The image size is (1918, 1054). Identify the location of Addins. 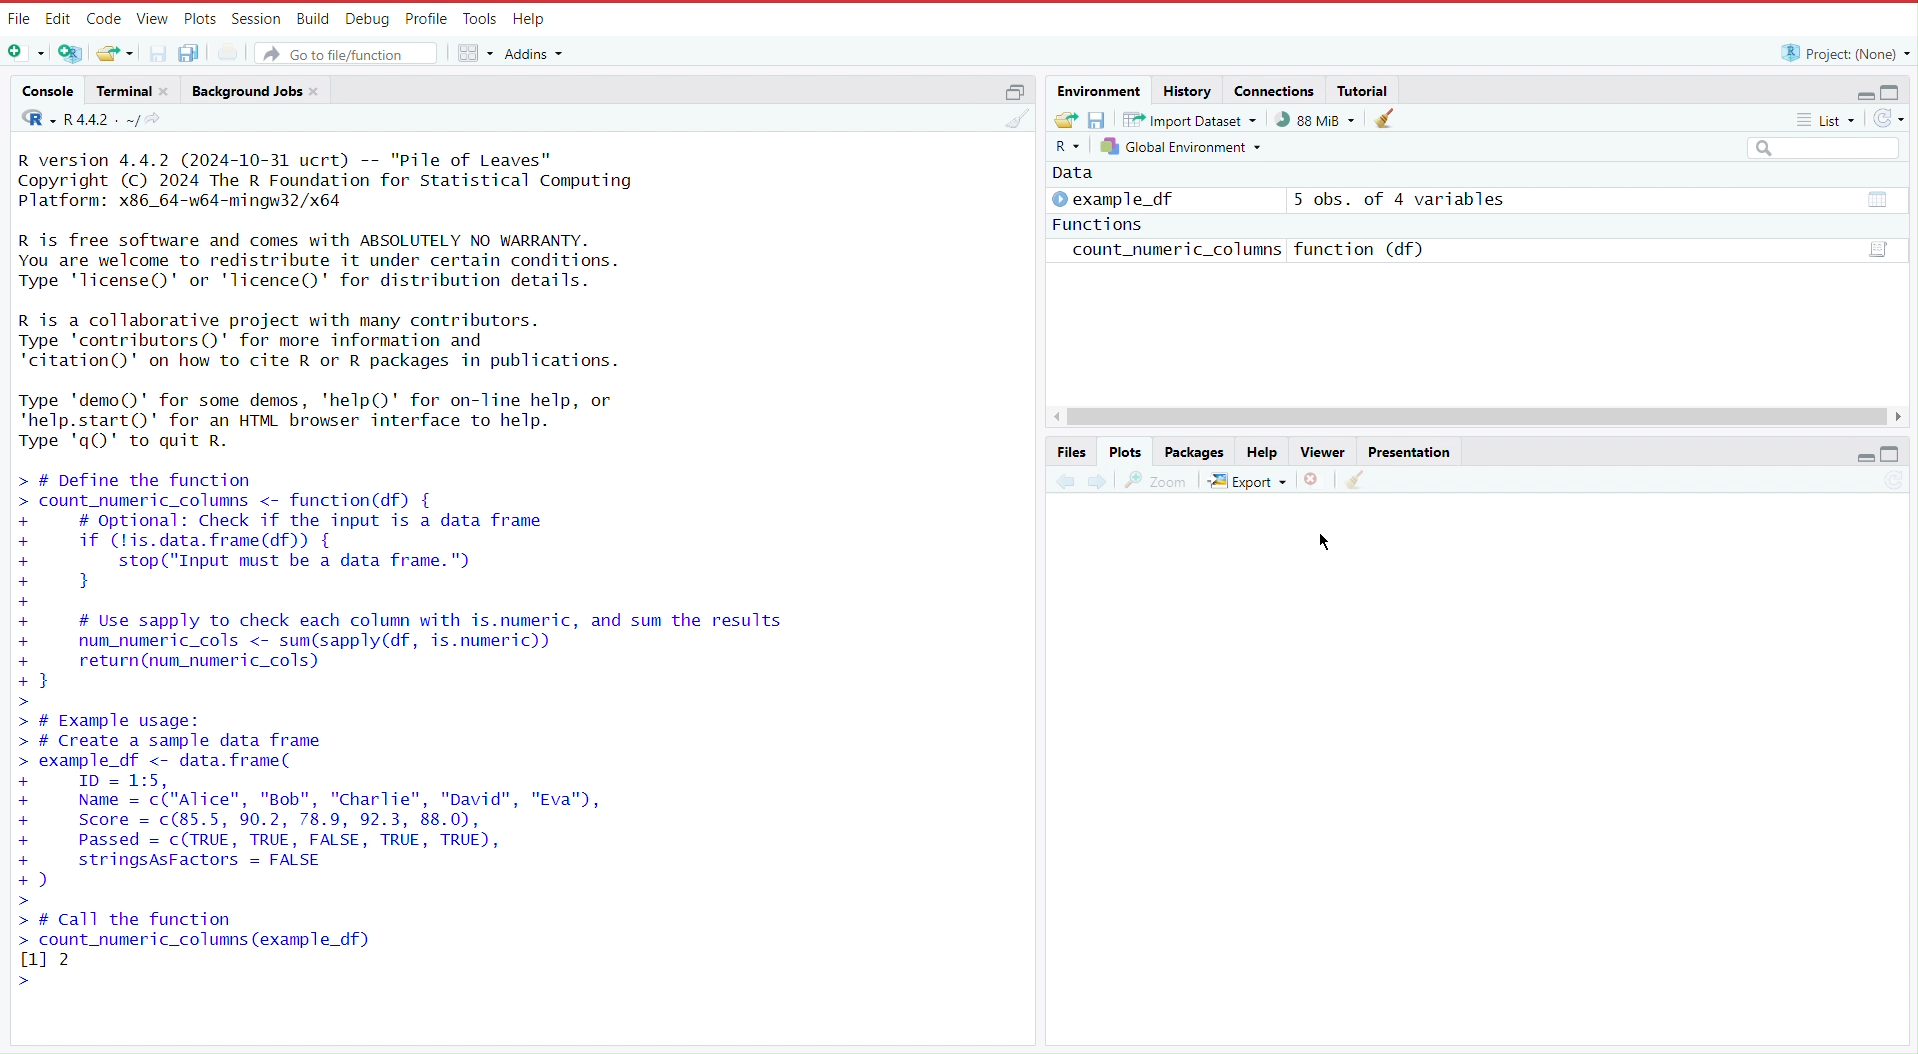
(538, 54).